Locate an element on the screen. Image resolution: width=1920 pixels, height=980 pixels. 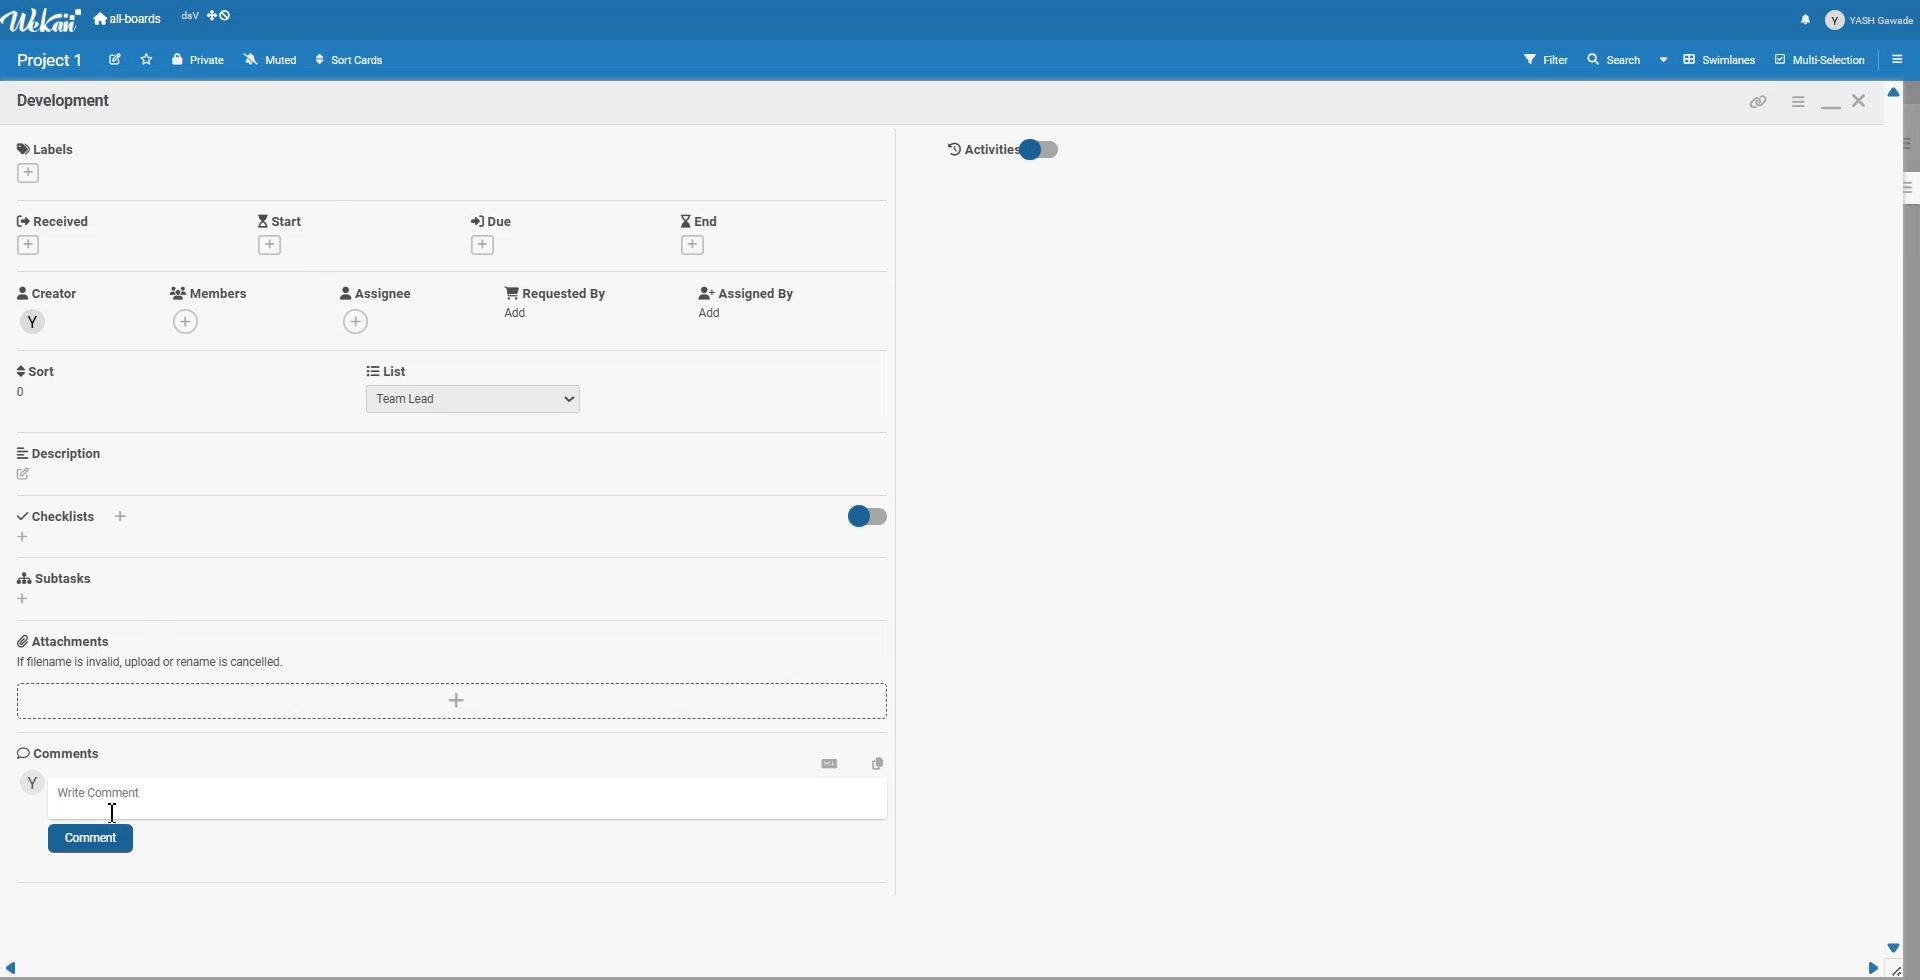
Private is located at coordinates (199, 60).